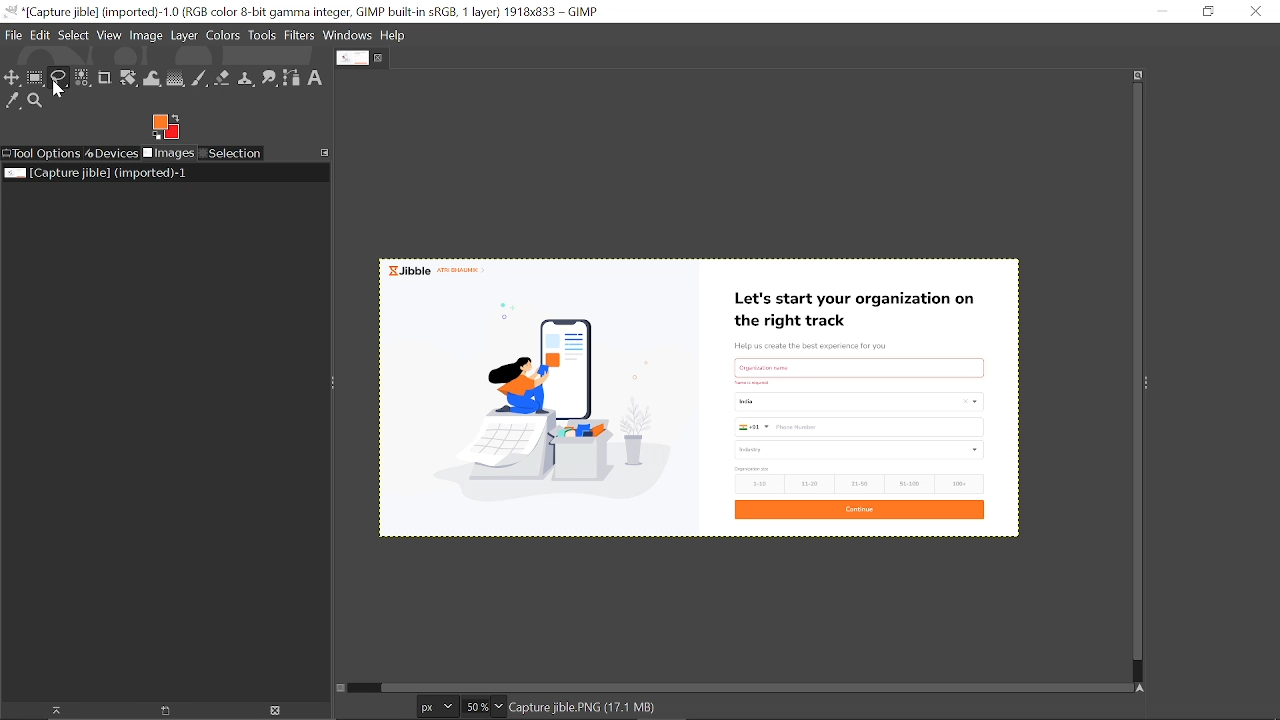  Describe the element at coordinates (170, 154) in the screenshot. I see `Images` at that location.